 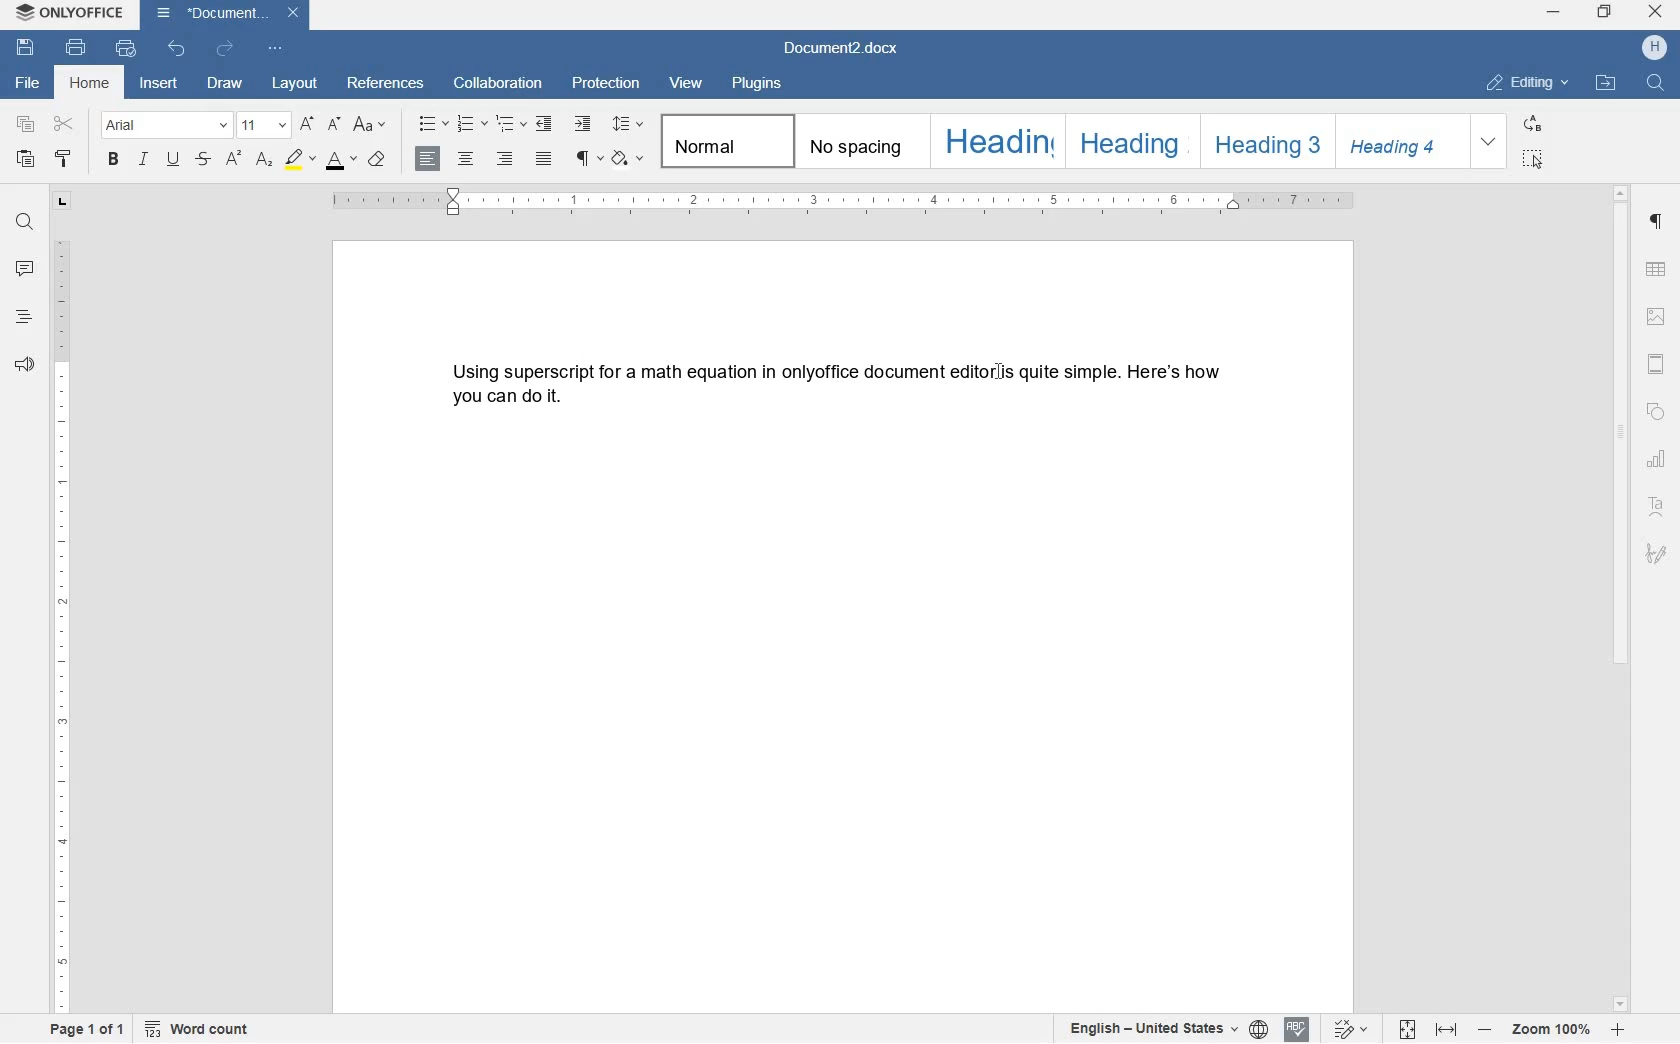 I want to click on spell check, so click(x=1295, y=1030).